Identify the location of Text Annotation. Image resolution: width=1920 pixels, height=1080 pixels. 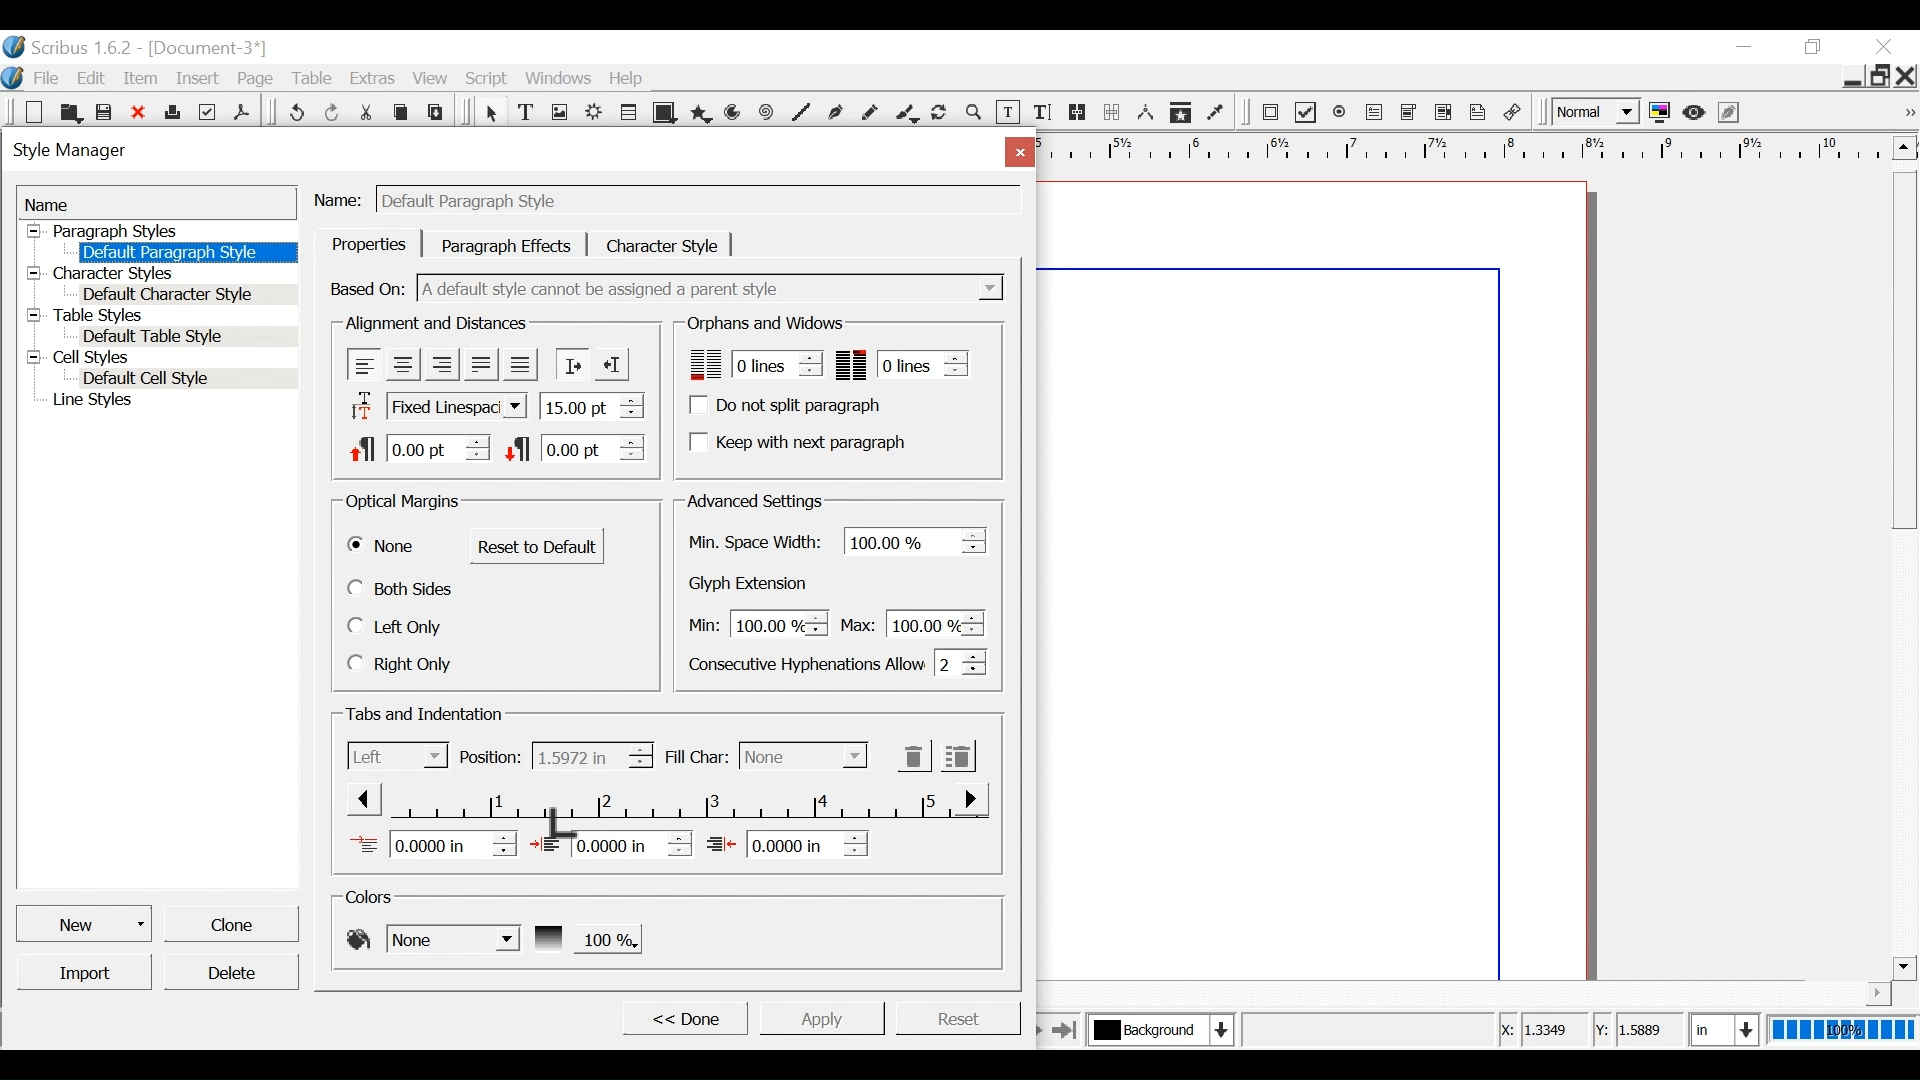
(1479, 113).